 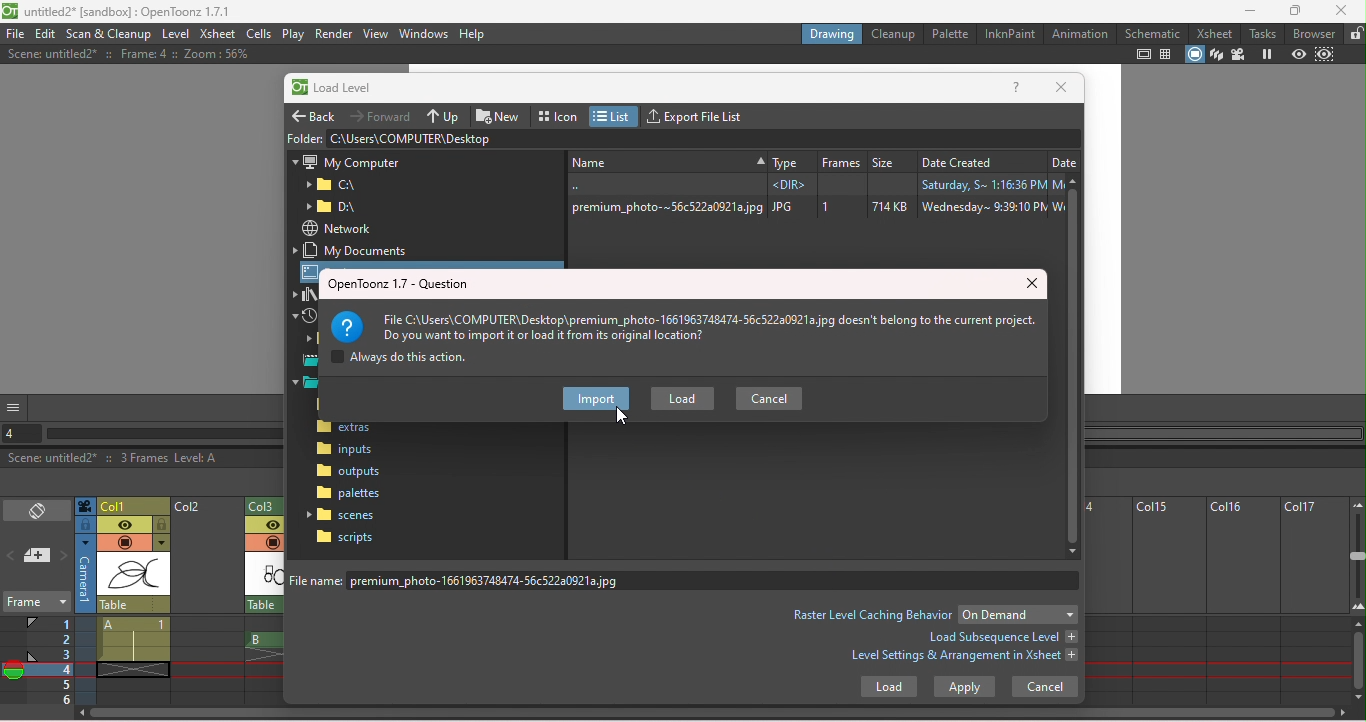 What do you see at coordinates (615, 116) in the screenshot?
I see `List` at bounding box center [615, 116].